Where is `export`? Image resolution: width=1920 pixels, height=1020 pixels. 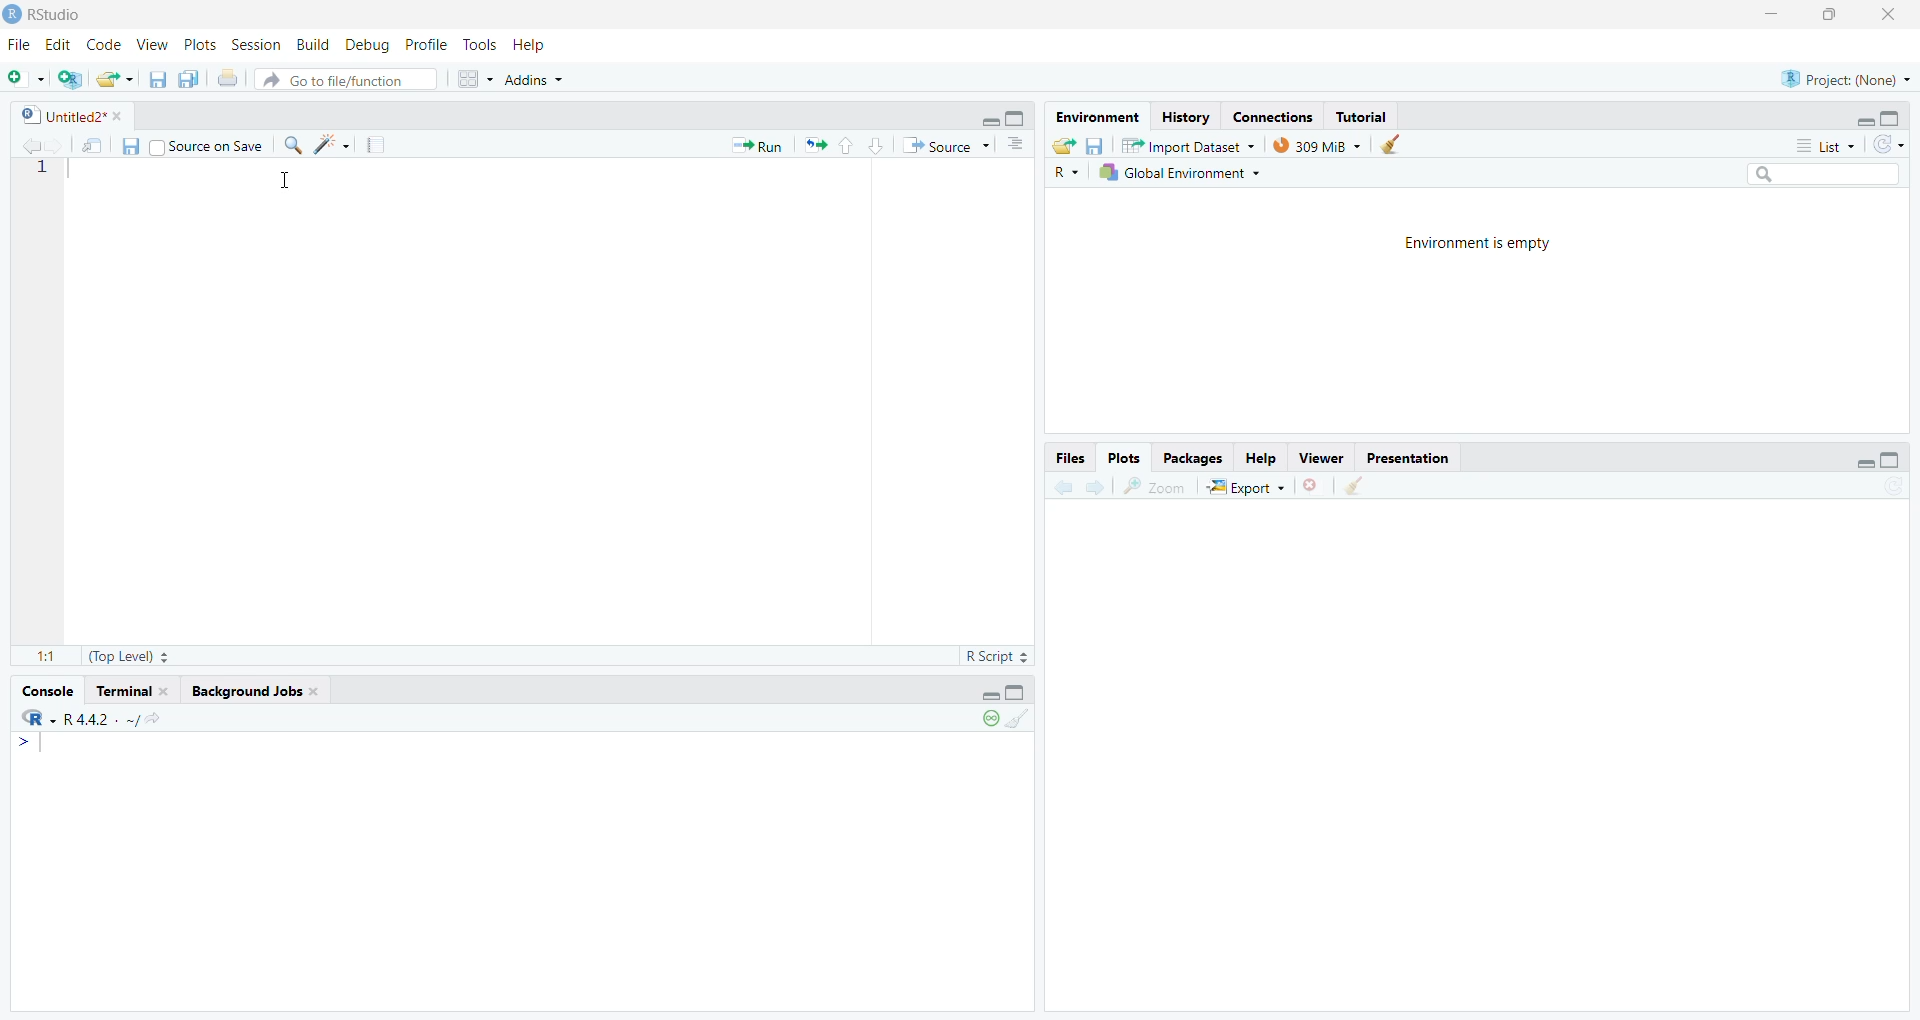 export is located at coordinates (817, 149).